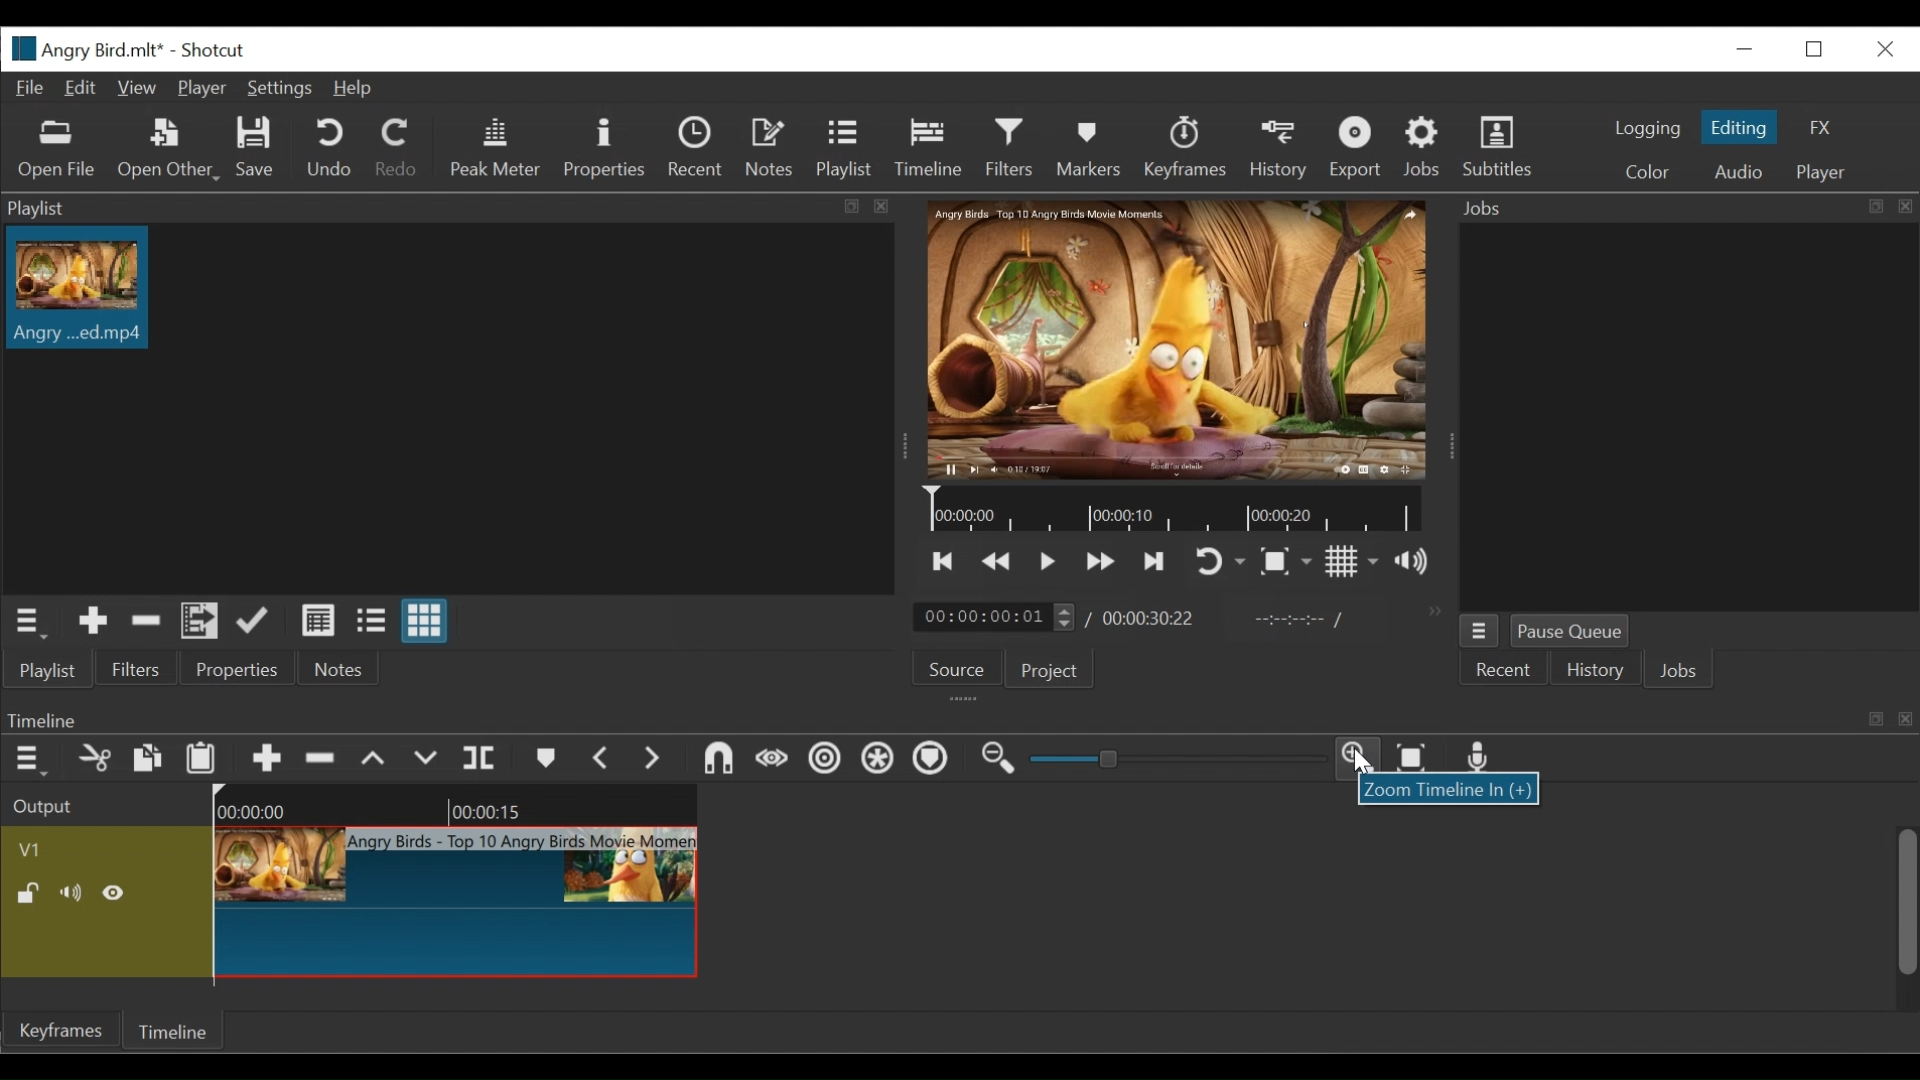 This screenshot has height=1080, width=1920. I want to click on Jobs Panel, so click(1687, 208).